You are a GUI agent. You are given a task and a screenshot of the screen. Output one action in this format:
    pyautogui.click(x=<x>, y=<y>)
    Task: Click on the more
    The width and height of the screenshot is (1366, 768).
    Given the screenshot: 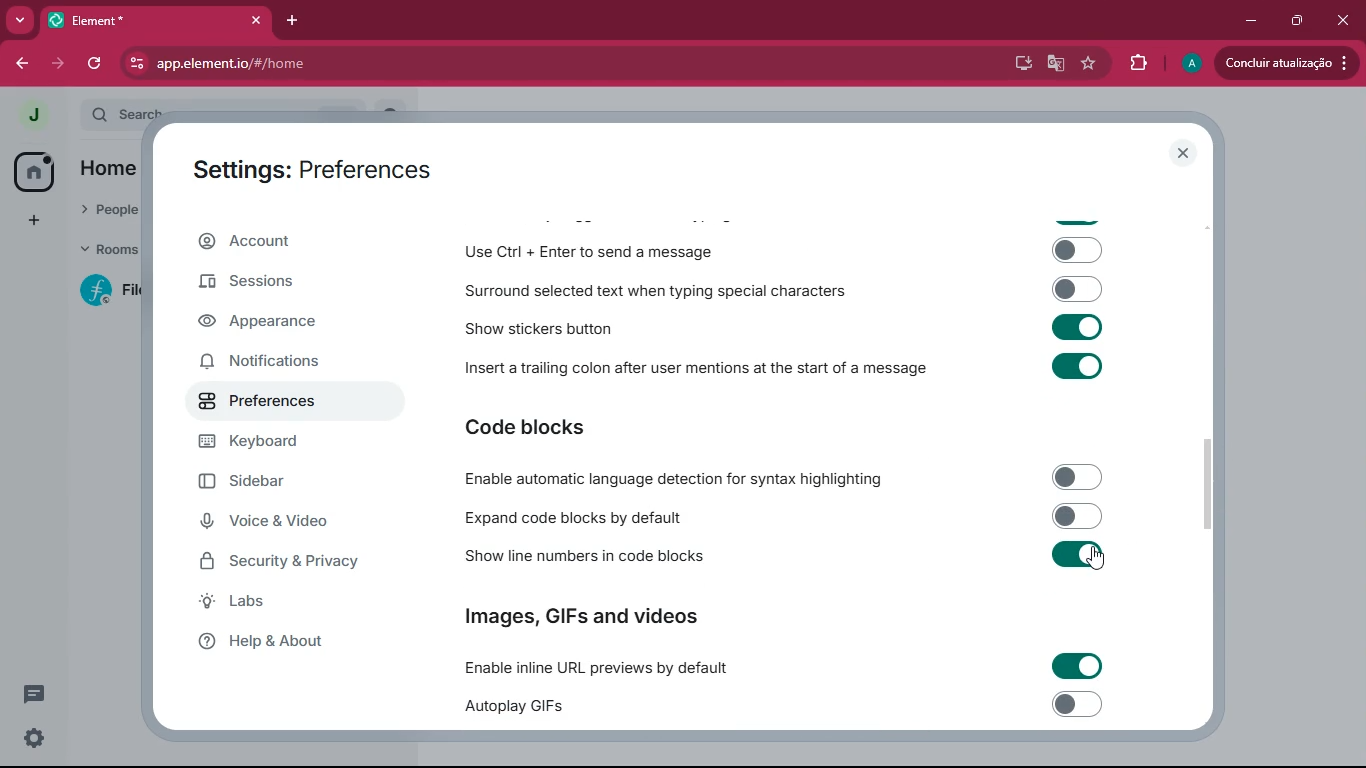 What is the action you would take?
    pyautogui.click(x=19, y=20)
    